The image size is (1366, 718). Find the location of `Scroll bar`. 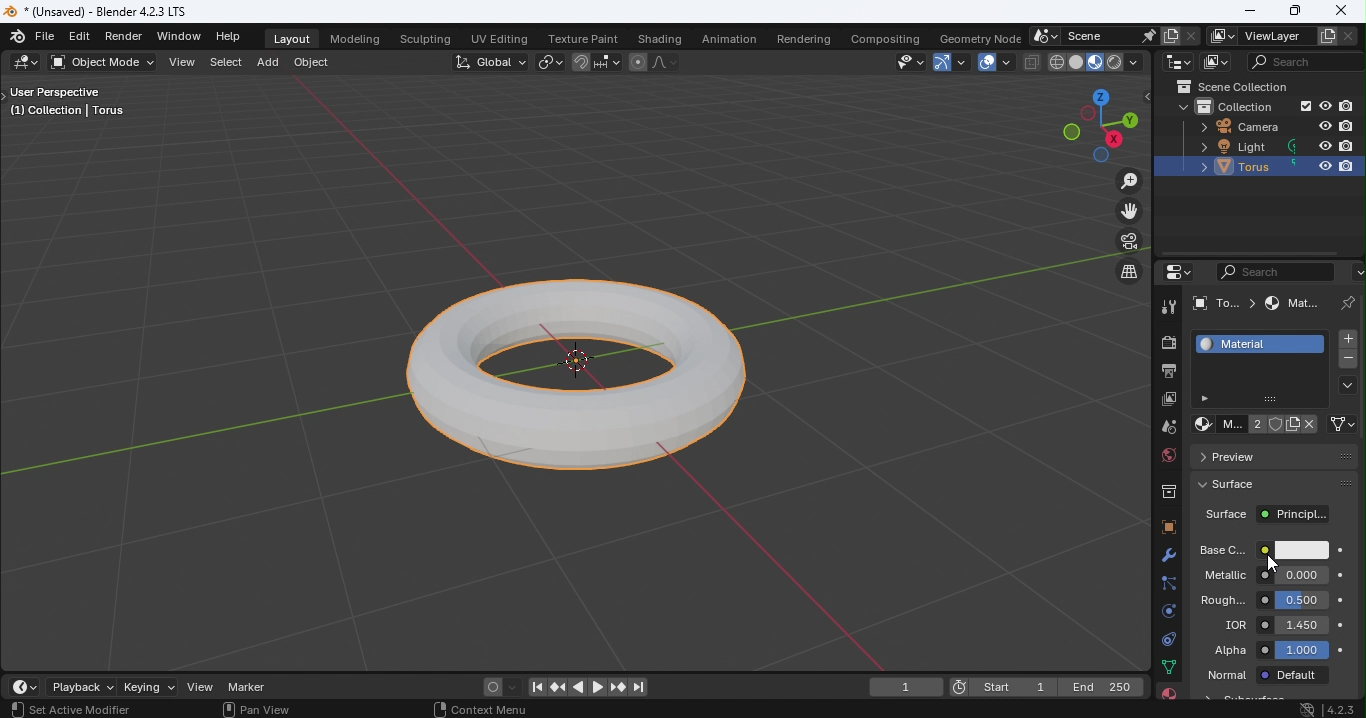

Scroll bar is located at coordinates (1253, 254).